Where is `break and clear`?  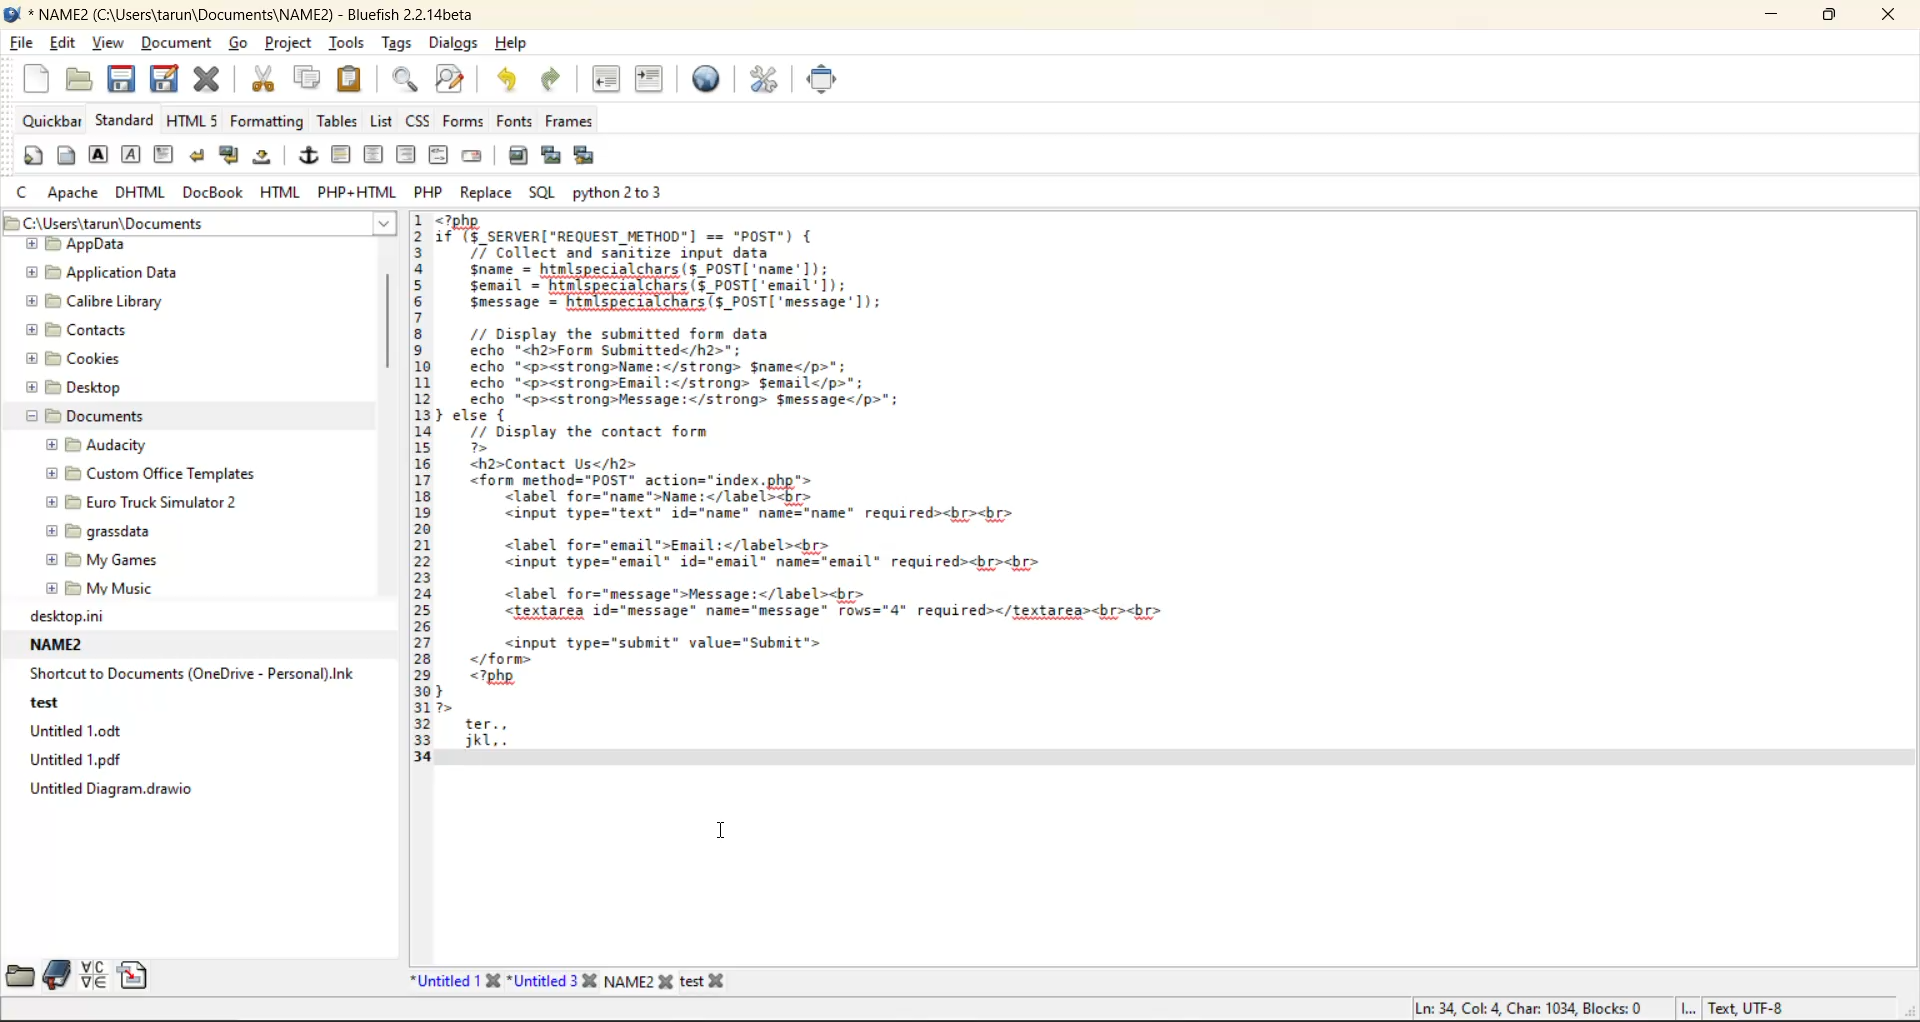
break and clear is located at coordinates (232, 156).